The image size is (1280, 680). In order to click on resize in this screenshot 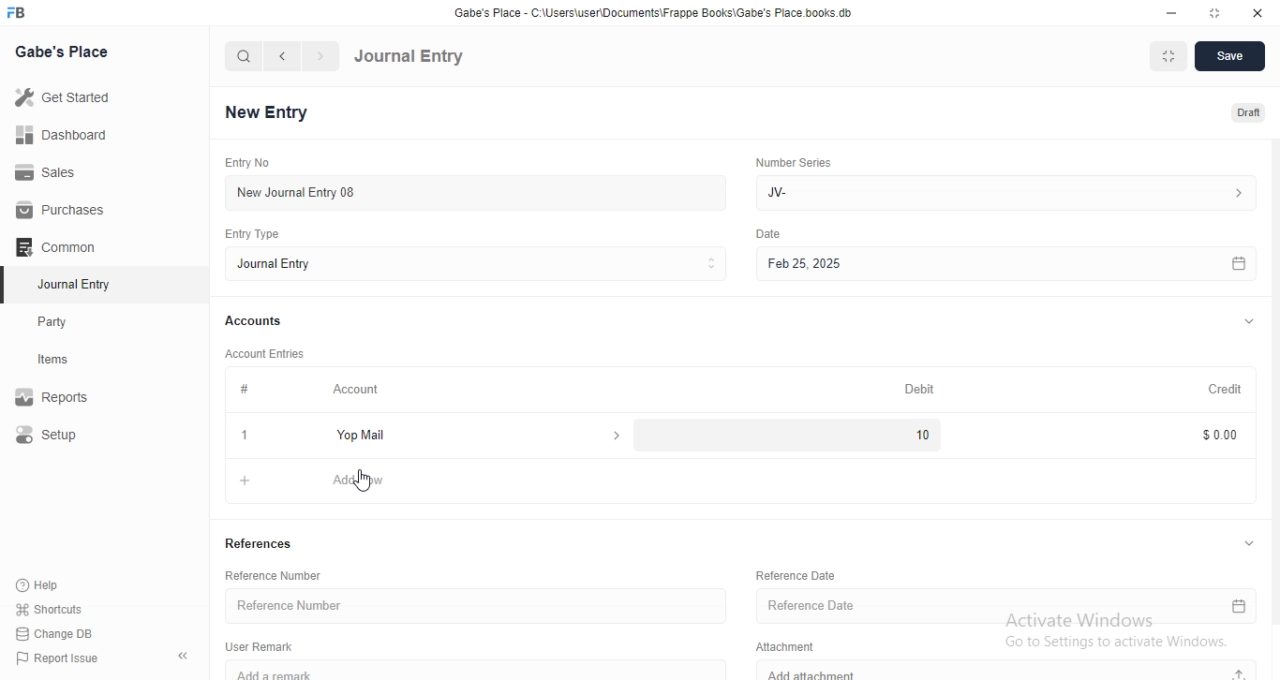, I will do `click(1211, 12)`.